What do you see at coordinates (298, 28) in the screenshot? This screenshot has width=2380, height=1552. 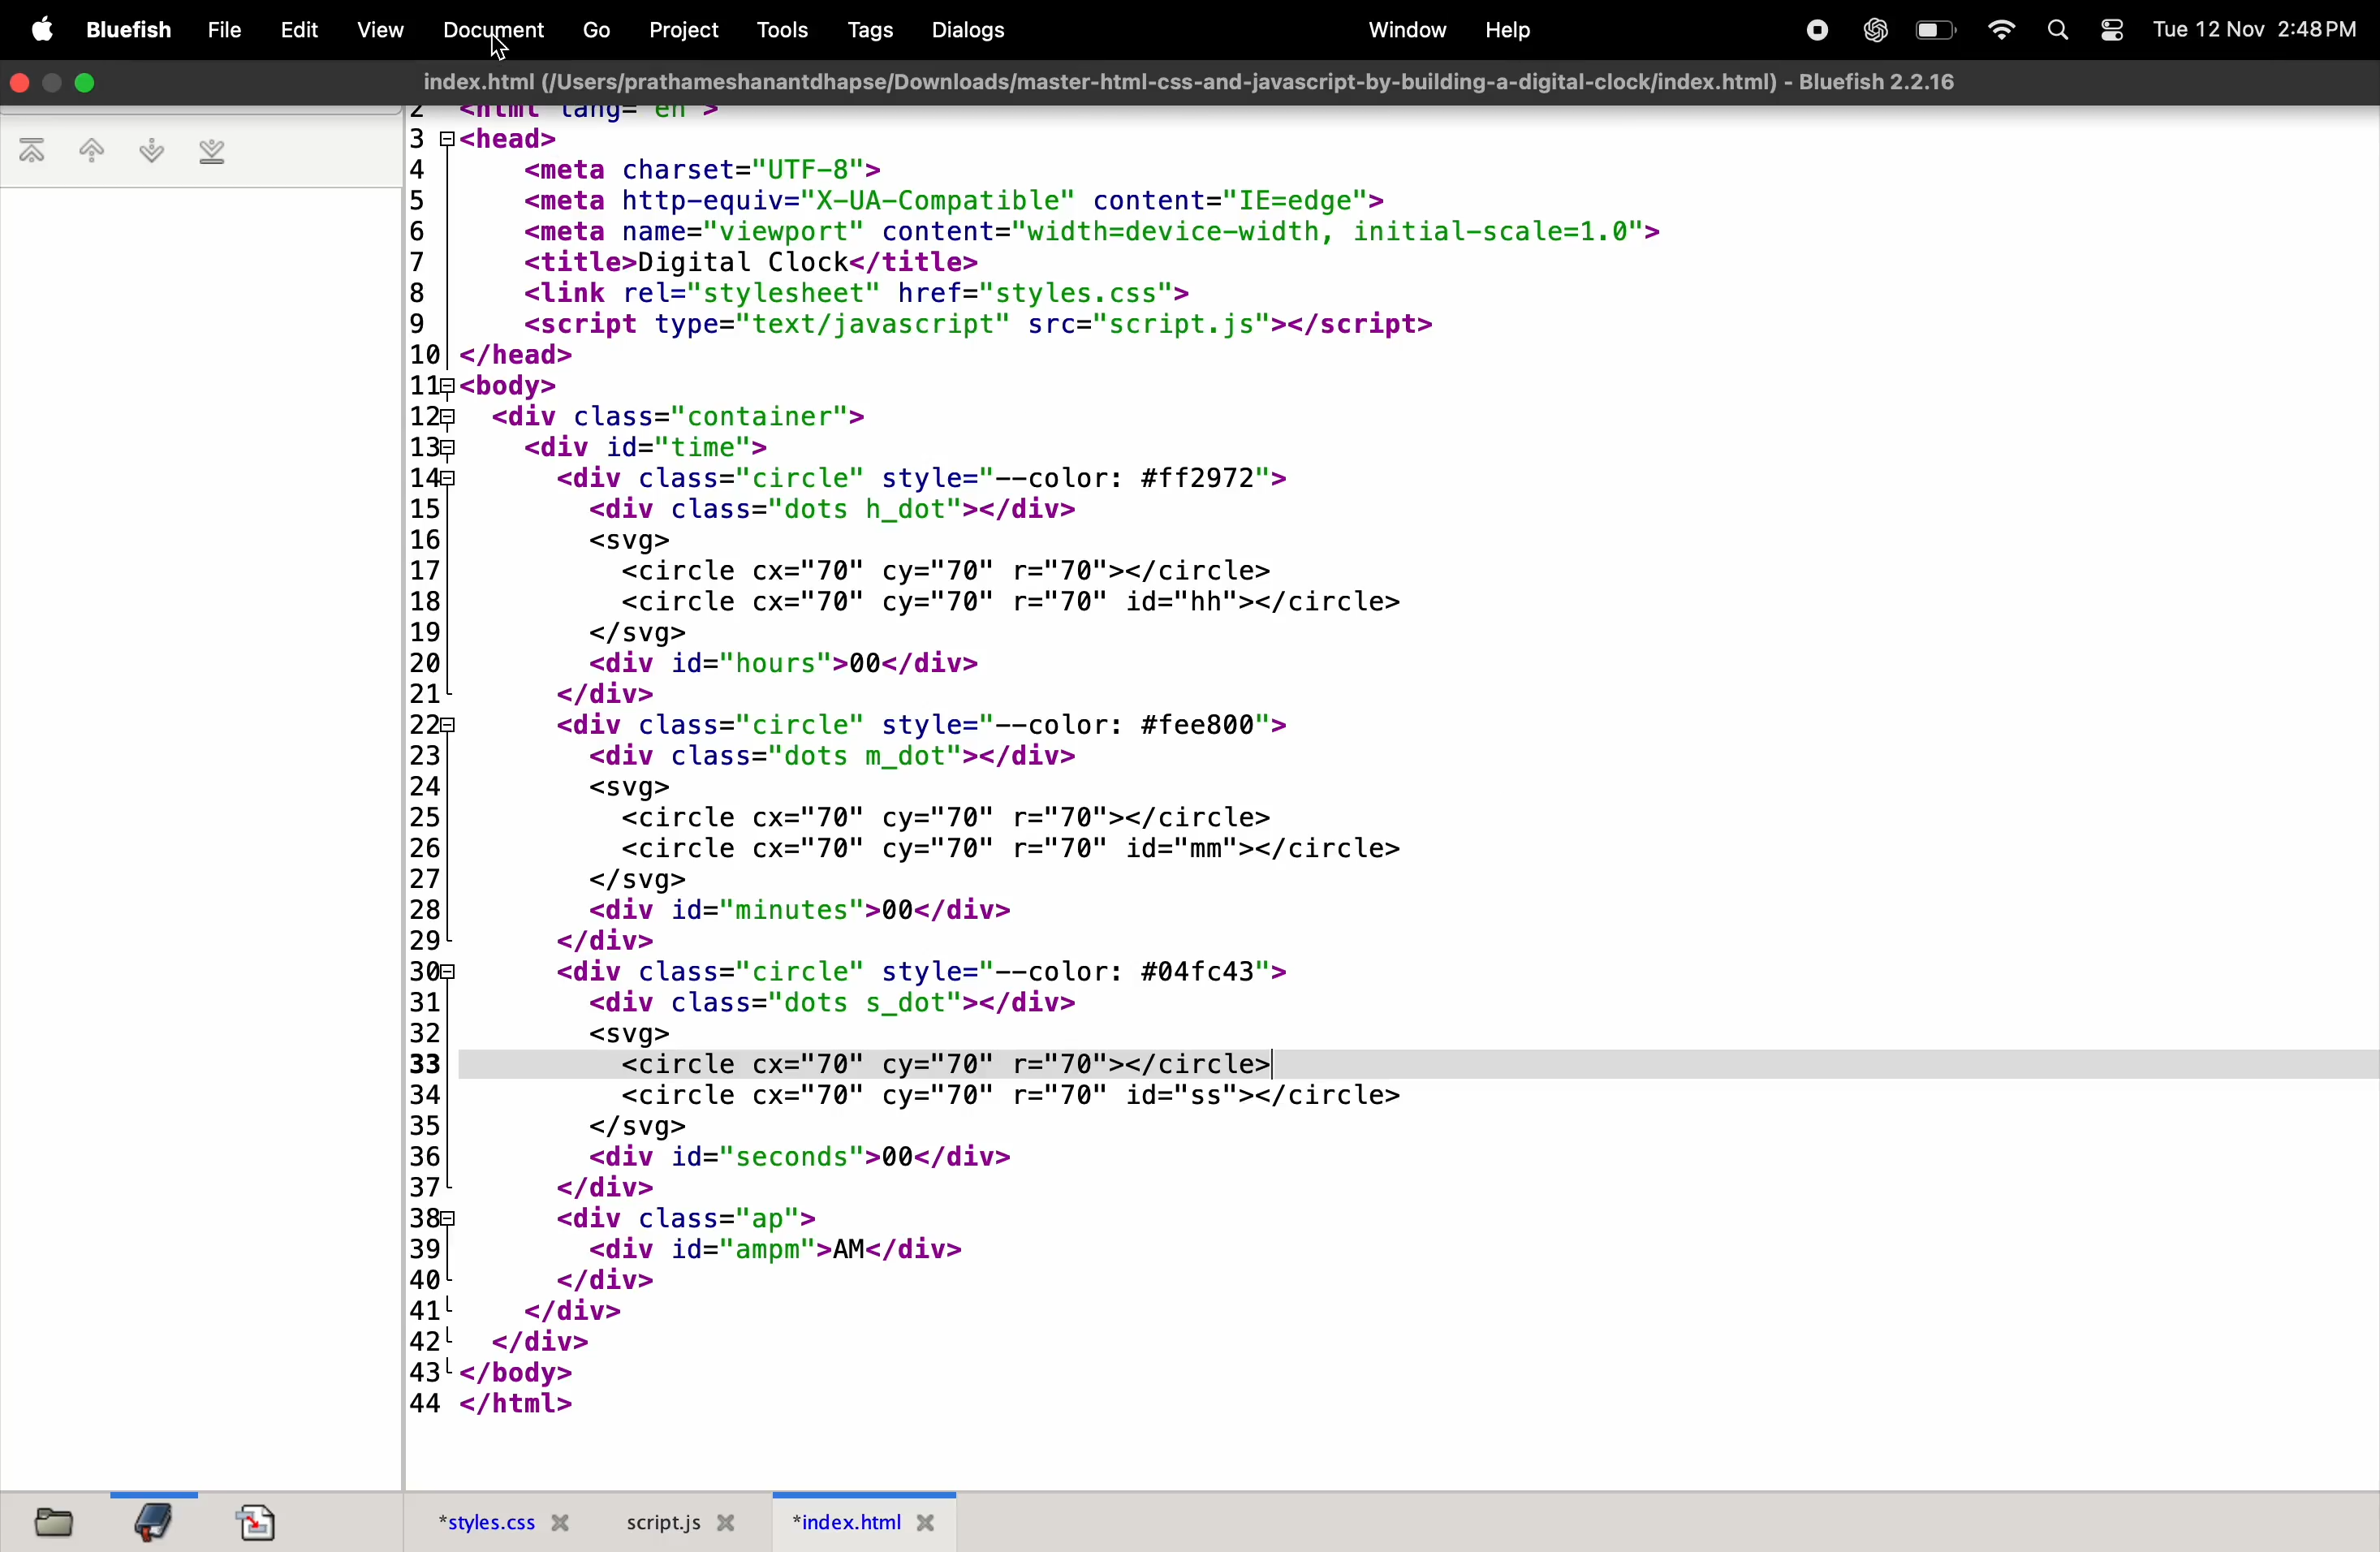 I see `edit` at bounding box center [298, 28].